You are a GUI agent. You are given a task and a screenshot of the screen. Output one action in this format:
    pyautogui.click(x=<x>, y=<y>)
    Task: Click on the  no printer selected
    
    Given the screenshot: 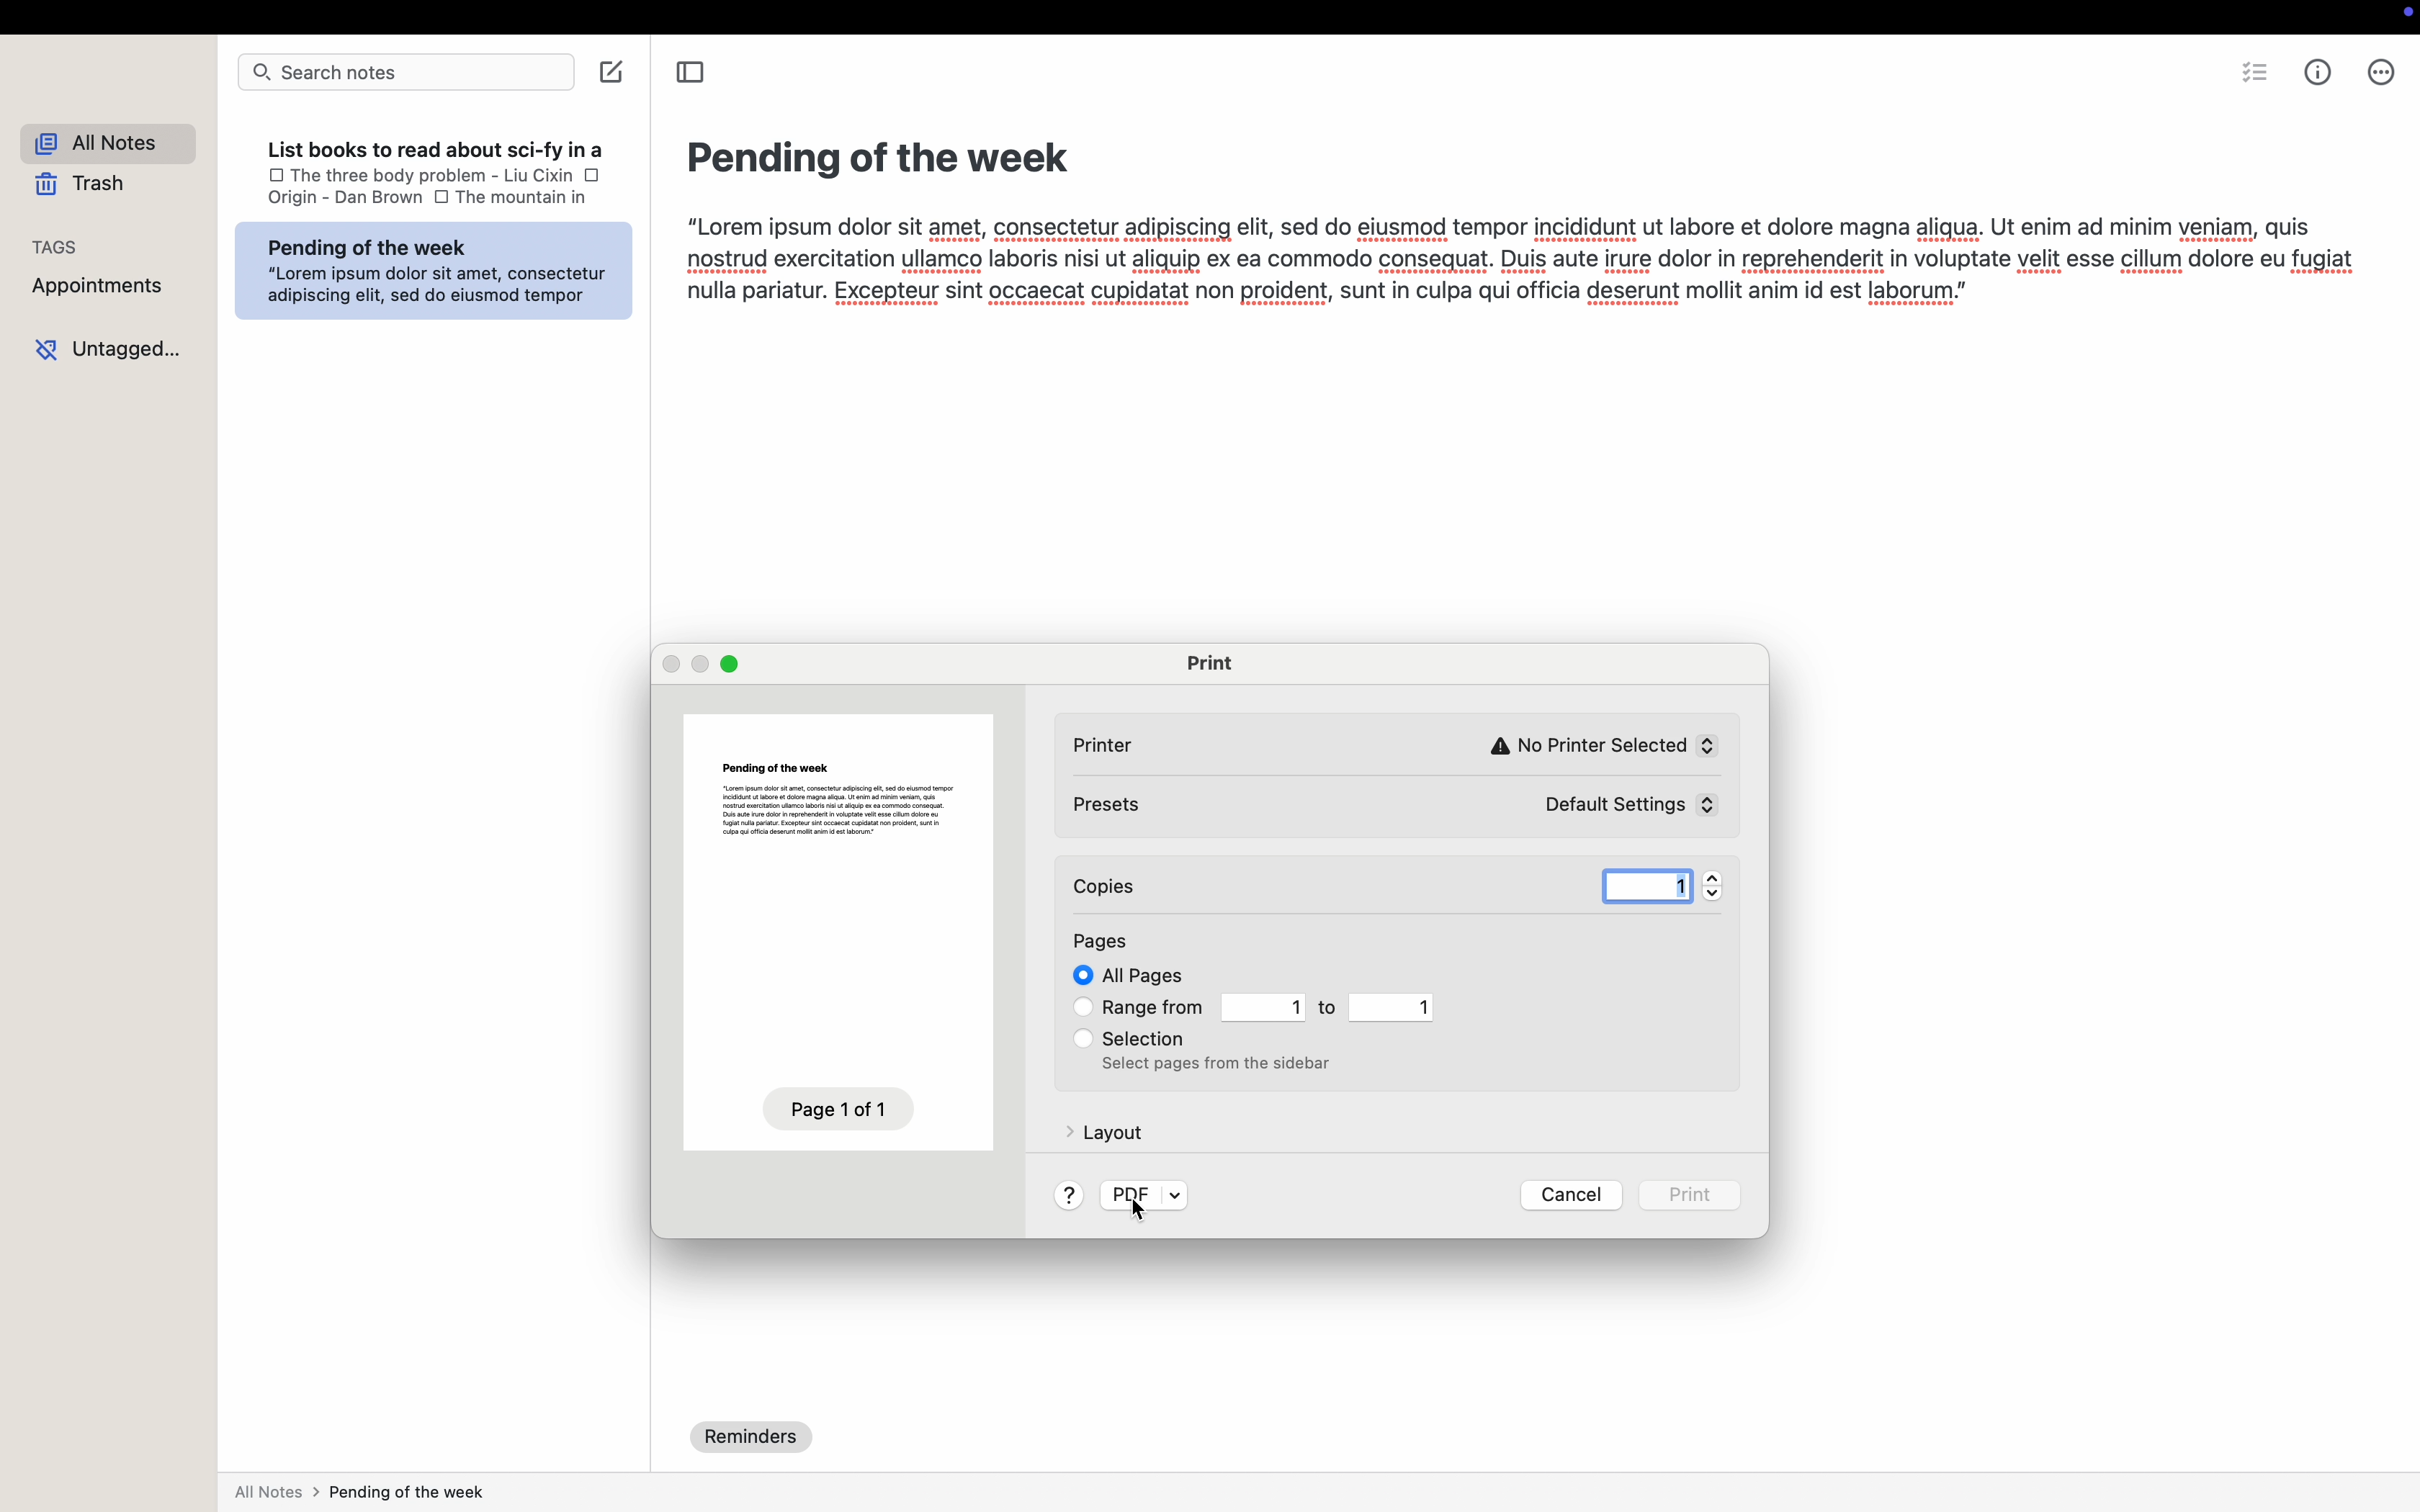 What is the action you would take?
    pyautogui.click(x=1599, y=736)
    